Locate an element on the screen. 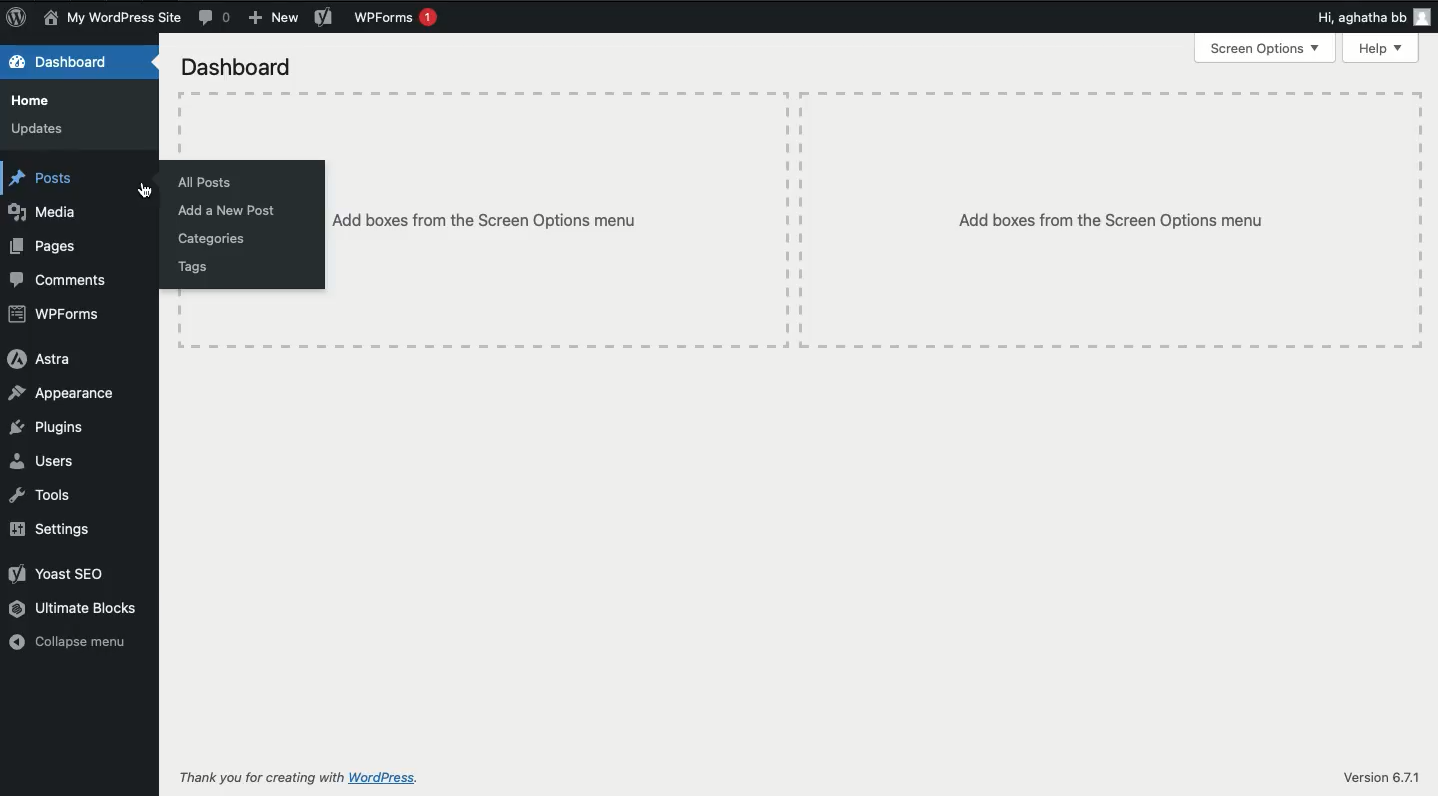  Posts is located at coordinates (48, 179).